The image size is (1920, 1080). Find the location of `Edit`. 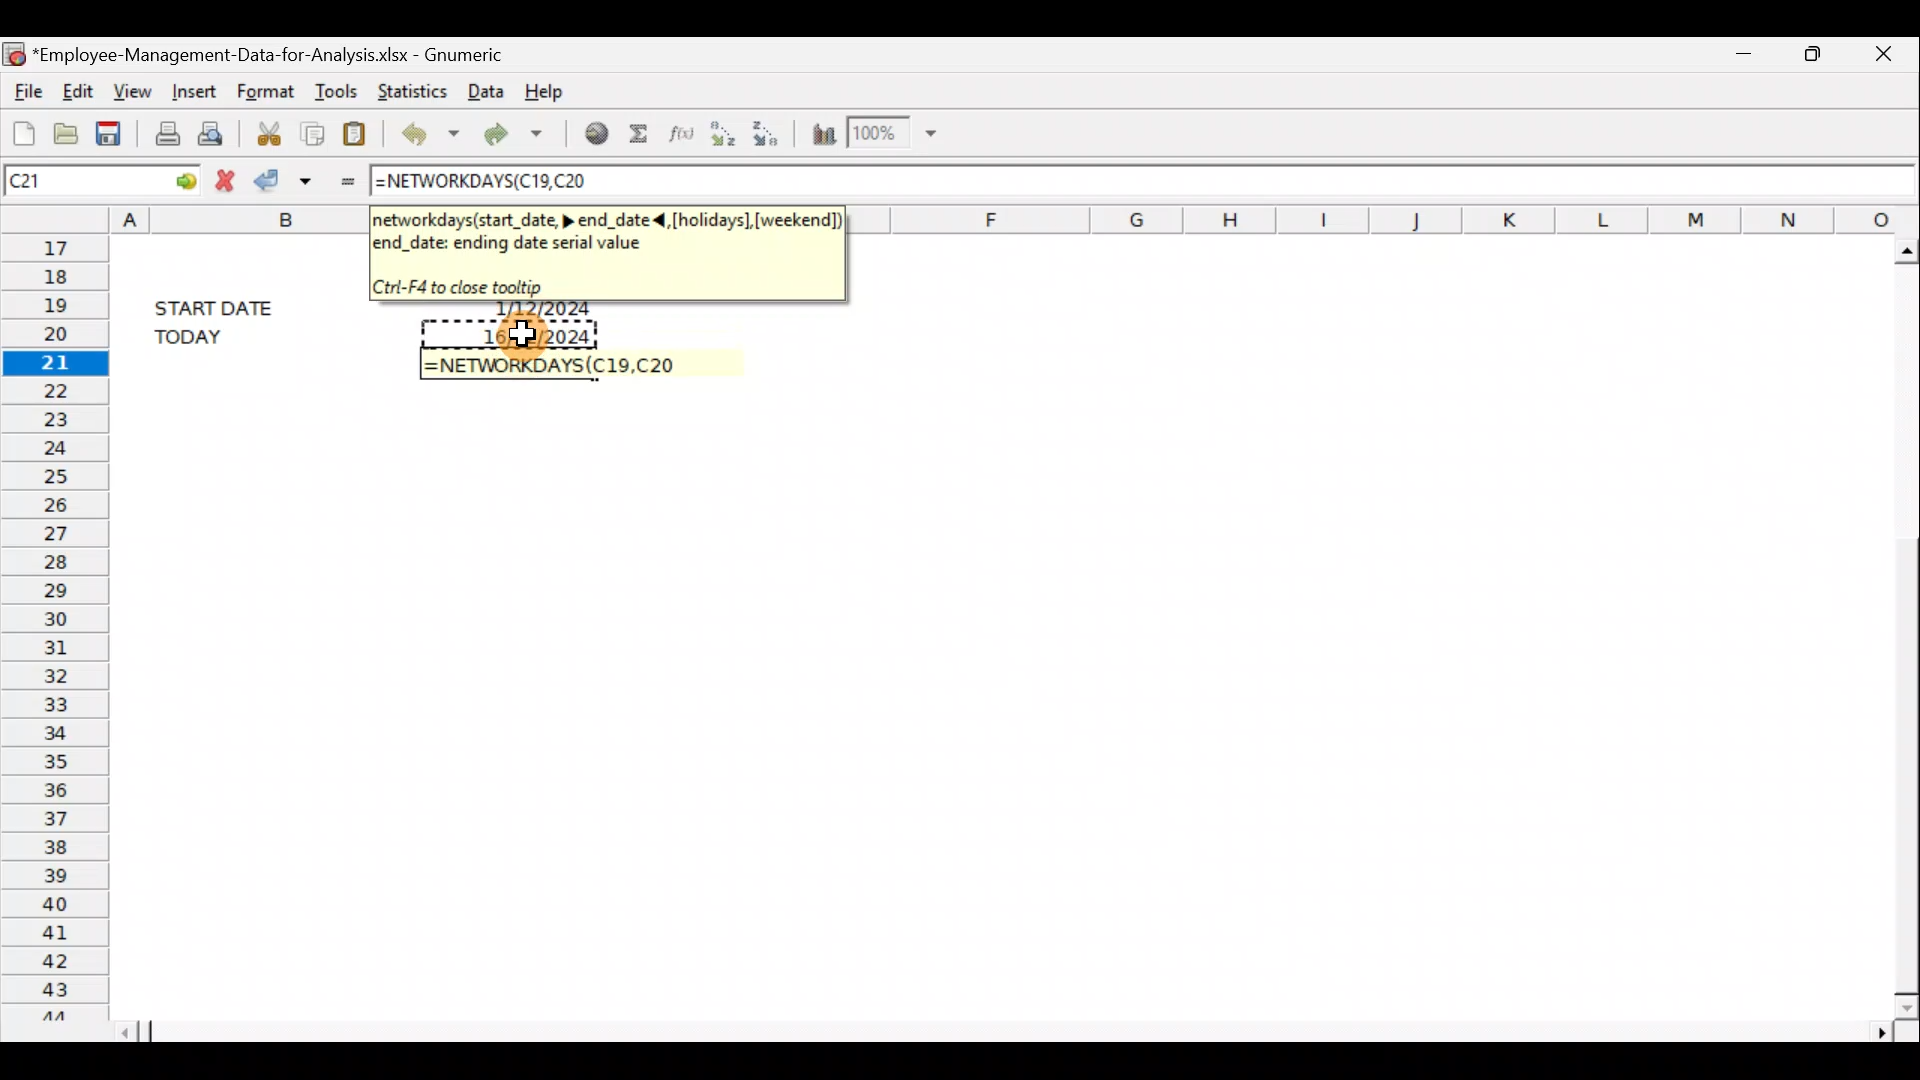

Edit is located at coordinates (80, 91).